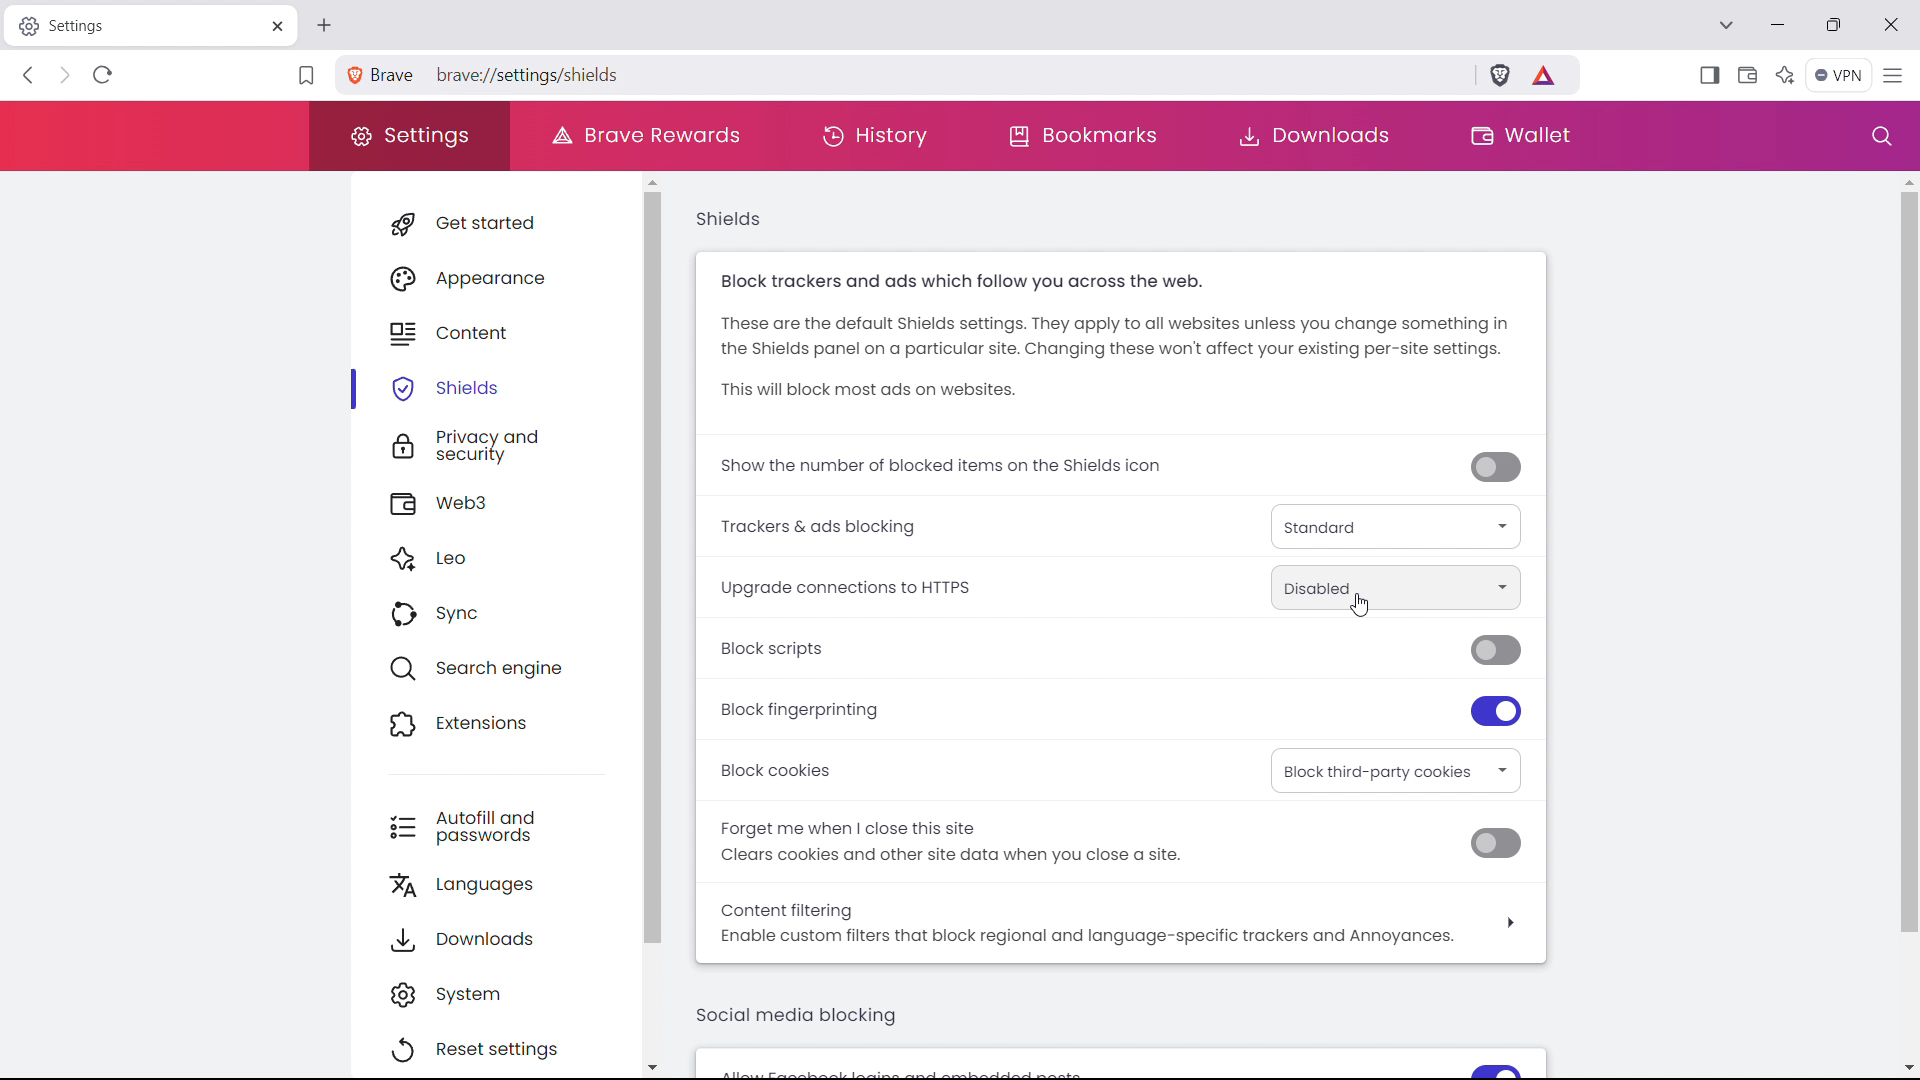 This screenshot has width=1920, height=1080. Describe the element at coordinates (1778, 26) in the screenshot. I see `minimize` at that location.